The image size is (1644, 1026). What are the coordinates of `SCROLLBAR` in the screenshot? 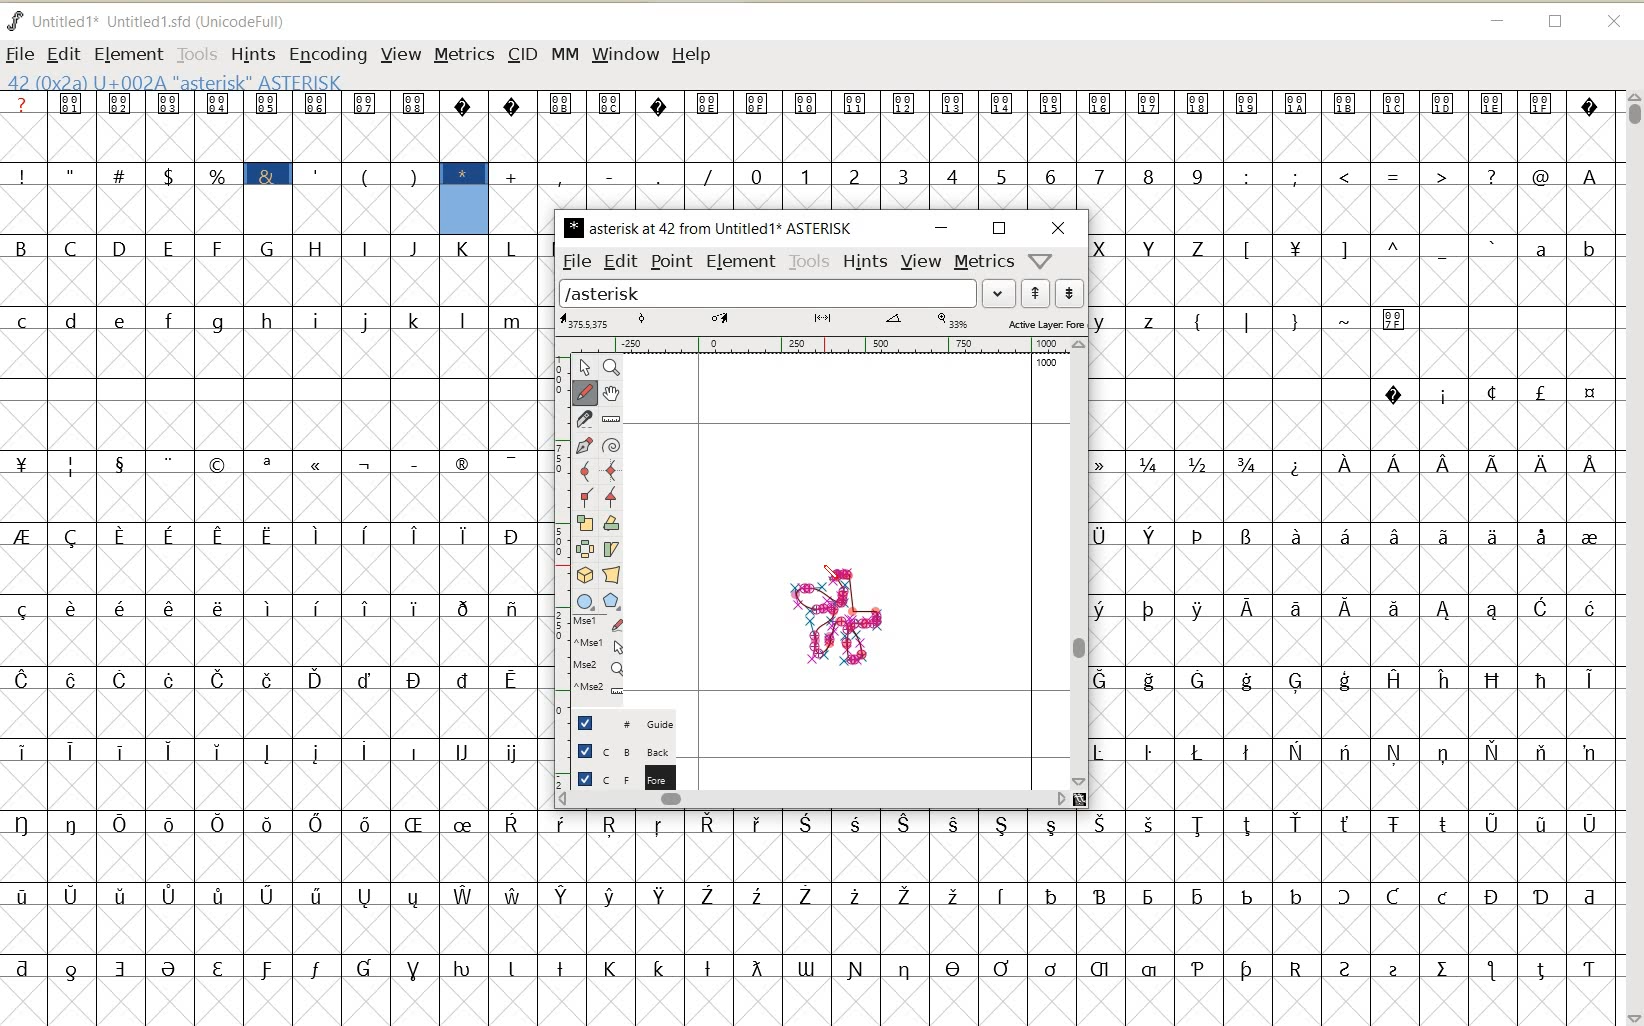 It's located at (1632, 557).